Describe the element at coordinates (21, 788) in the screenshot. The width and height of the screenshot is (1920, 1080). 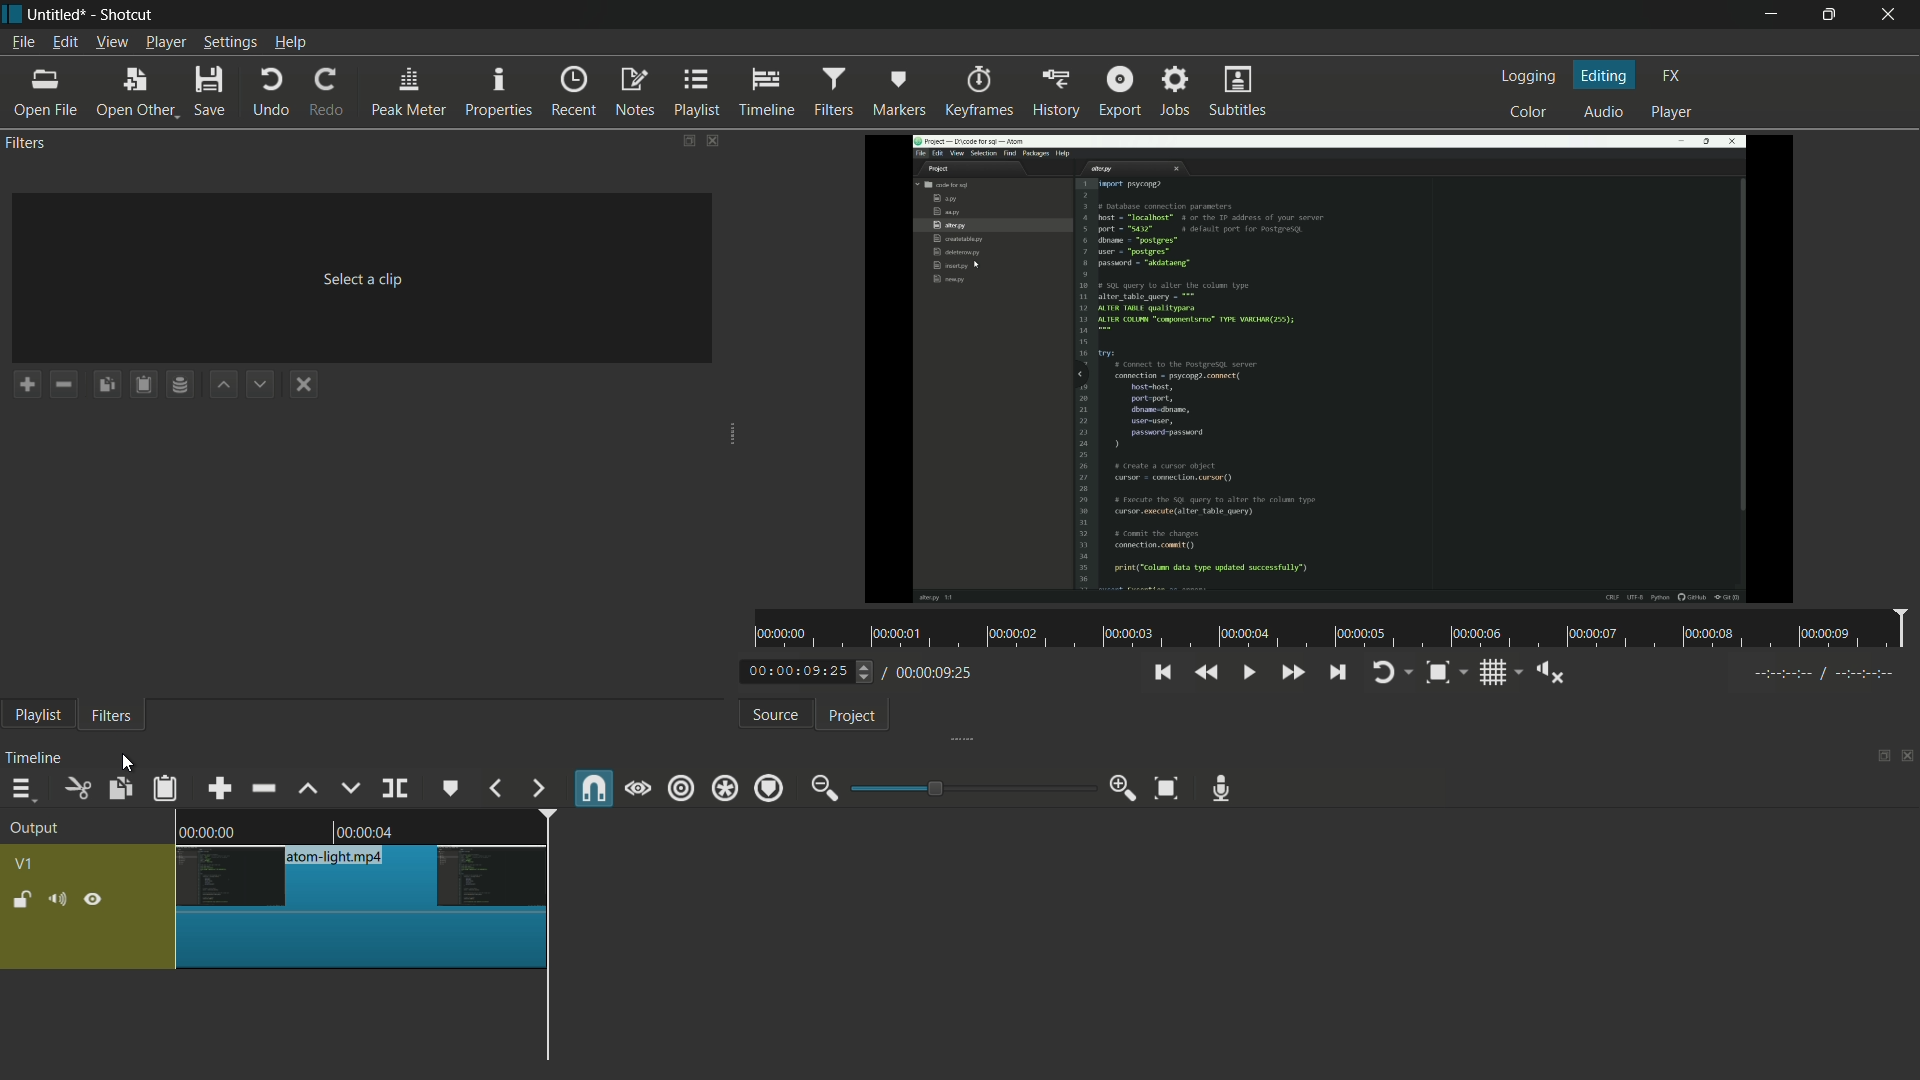
I see `timeline menu` at that location.